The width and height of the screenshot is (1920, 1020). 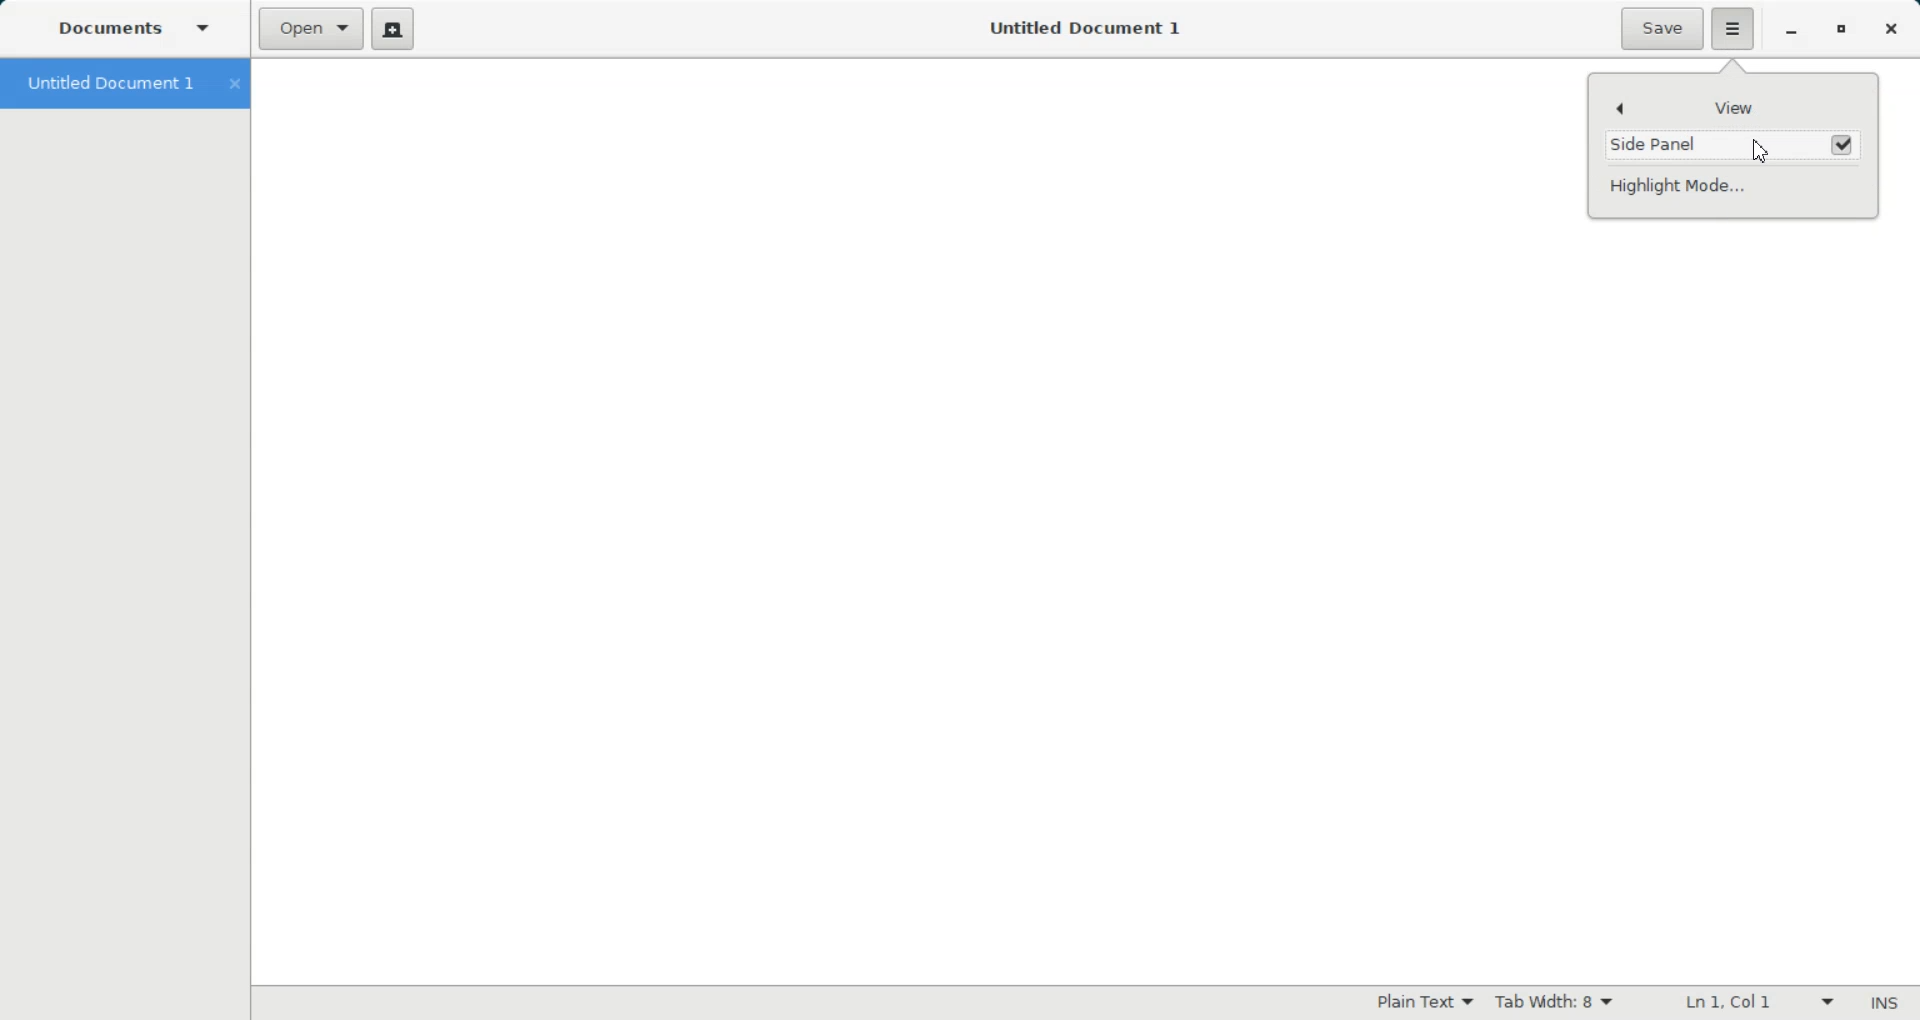 What do you see at coordinates (1734, 145) in the screenshot?
I see `(un)check Enable Side Panel` at bounding box center [1734, 145].